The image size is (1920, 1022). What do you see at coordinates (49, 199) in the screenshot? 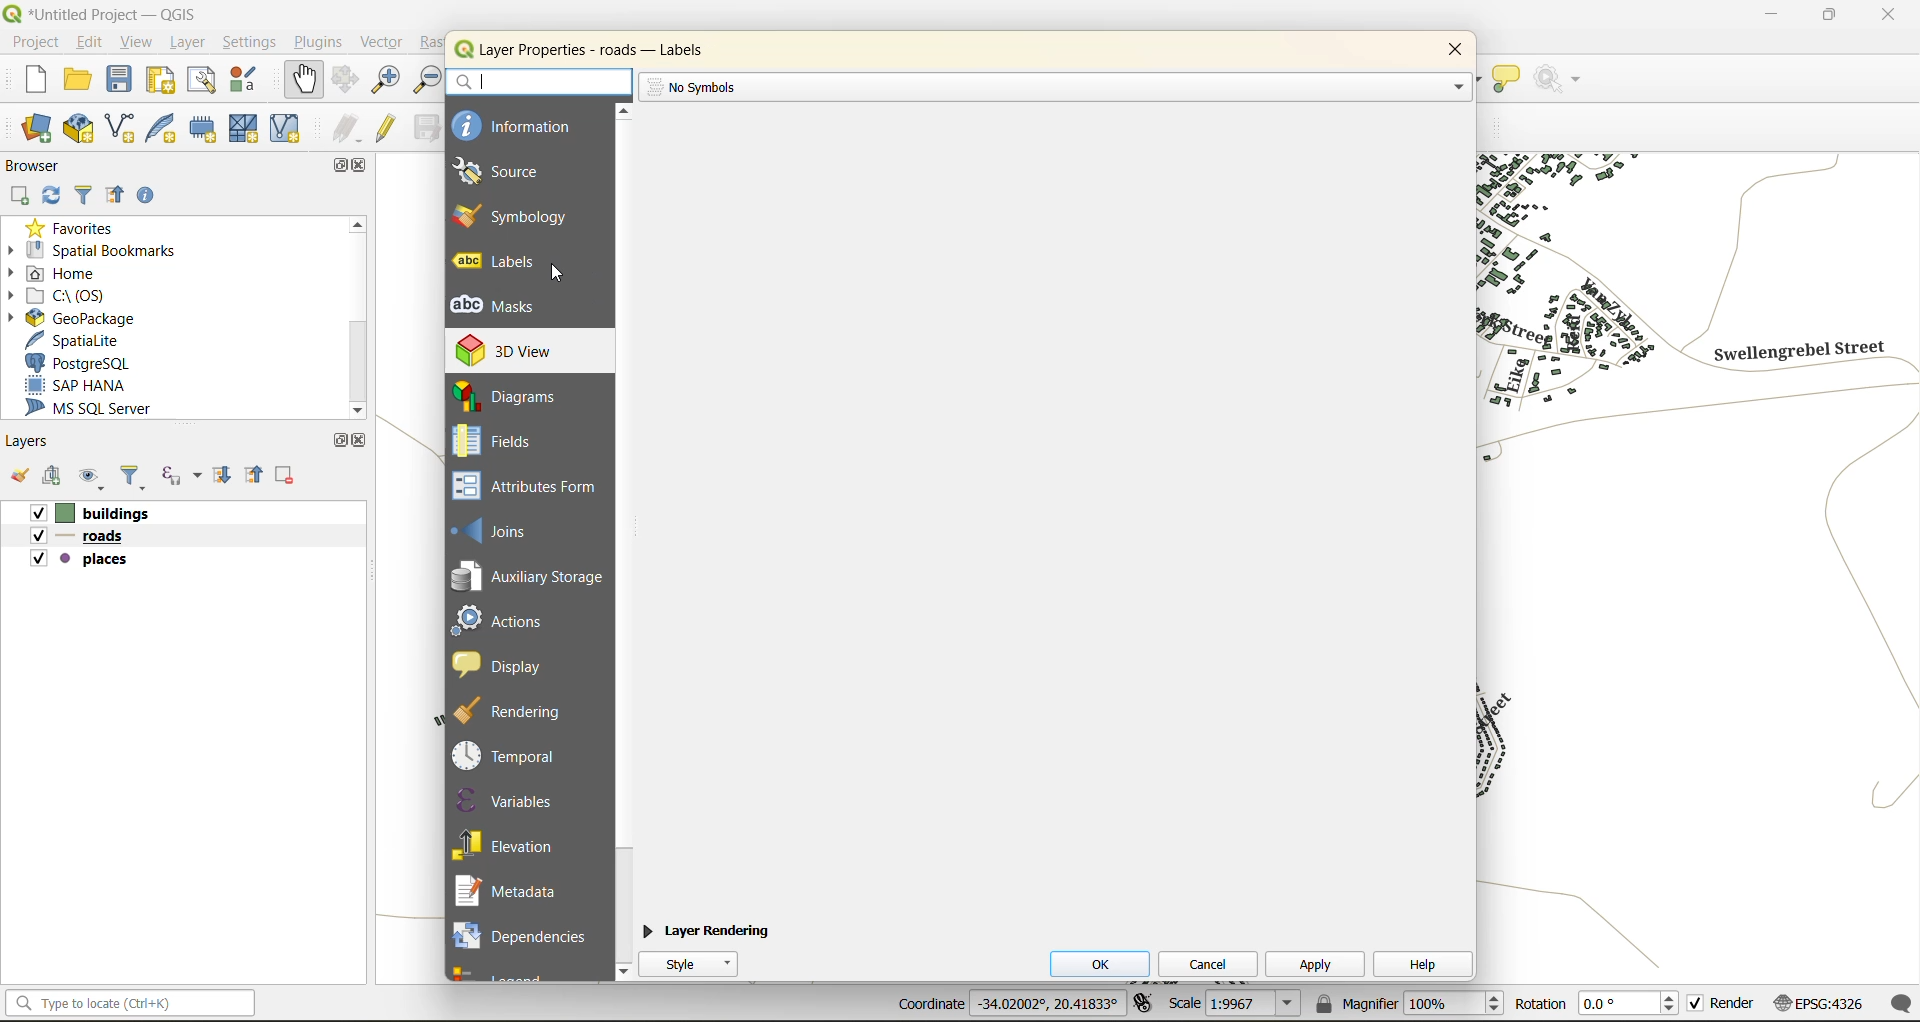
I see `refresh` at bounding box center [49, 199].